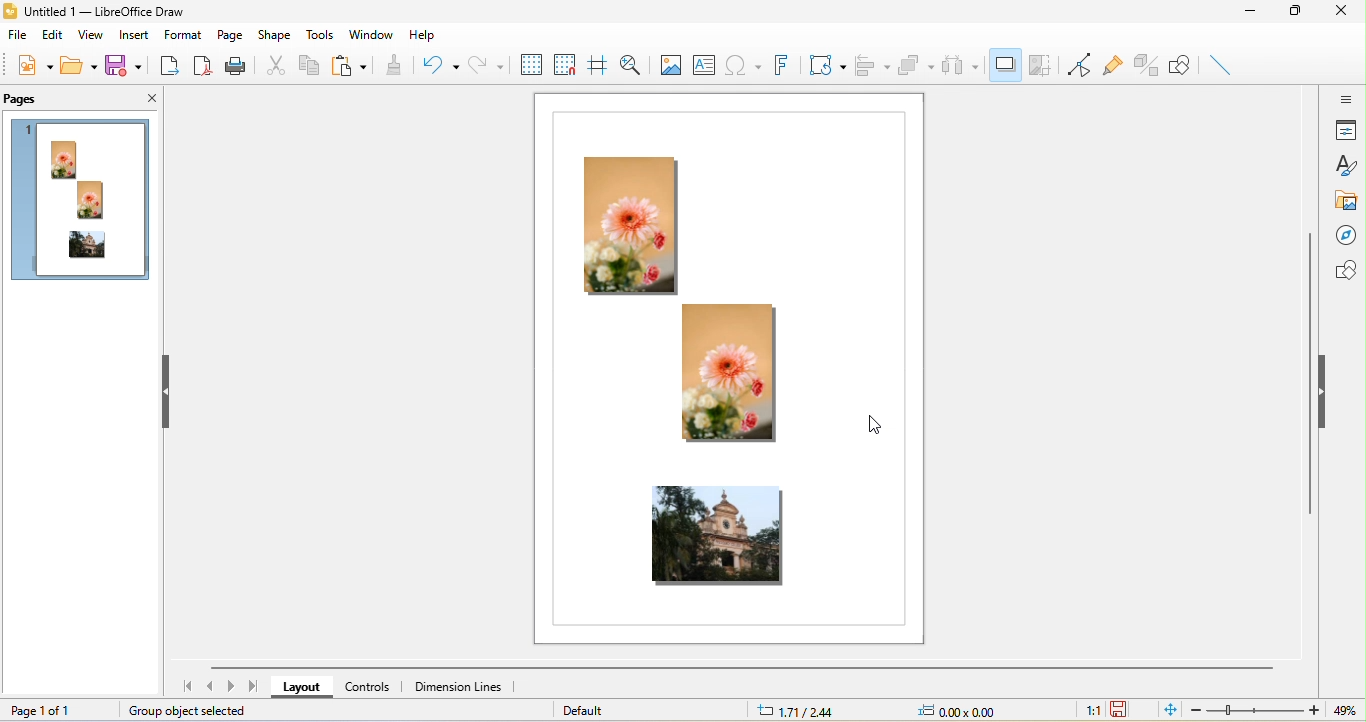  What do you see at coordinates (1040, 65) in the screenshot?
I see `crop image` at bounding box center [1040, 65].